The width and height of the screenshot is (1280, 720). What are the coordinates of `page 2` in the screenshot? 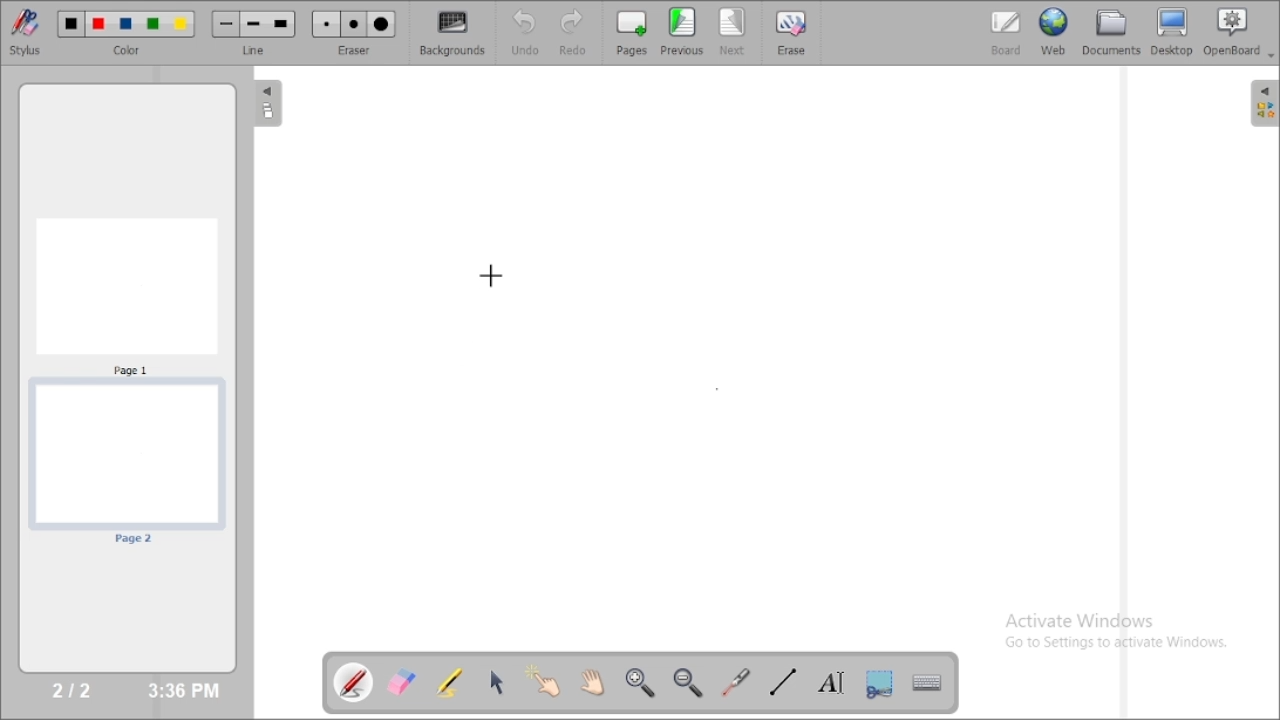 It's located at (126, 464).